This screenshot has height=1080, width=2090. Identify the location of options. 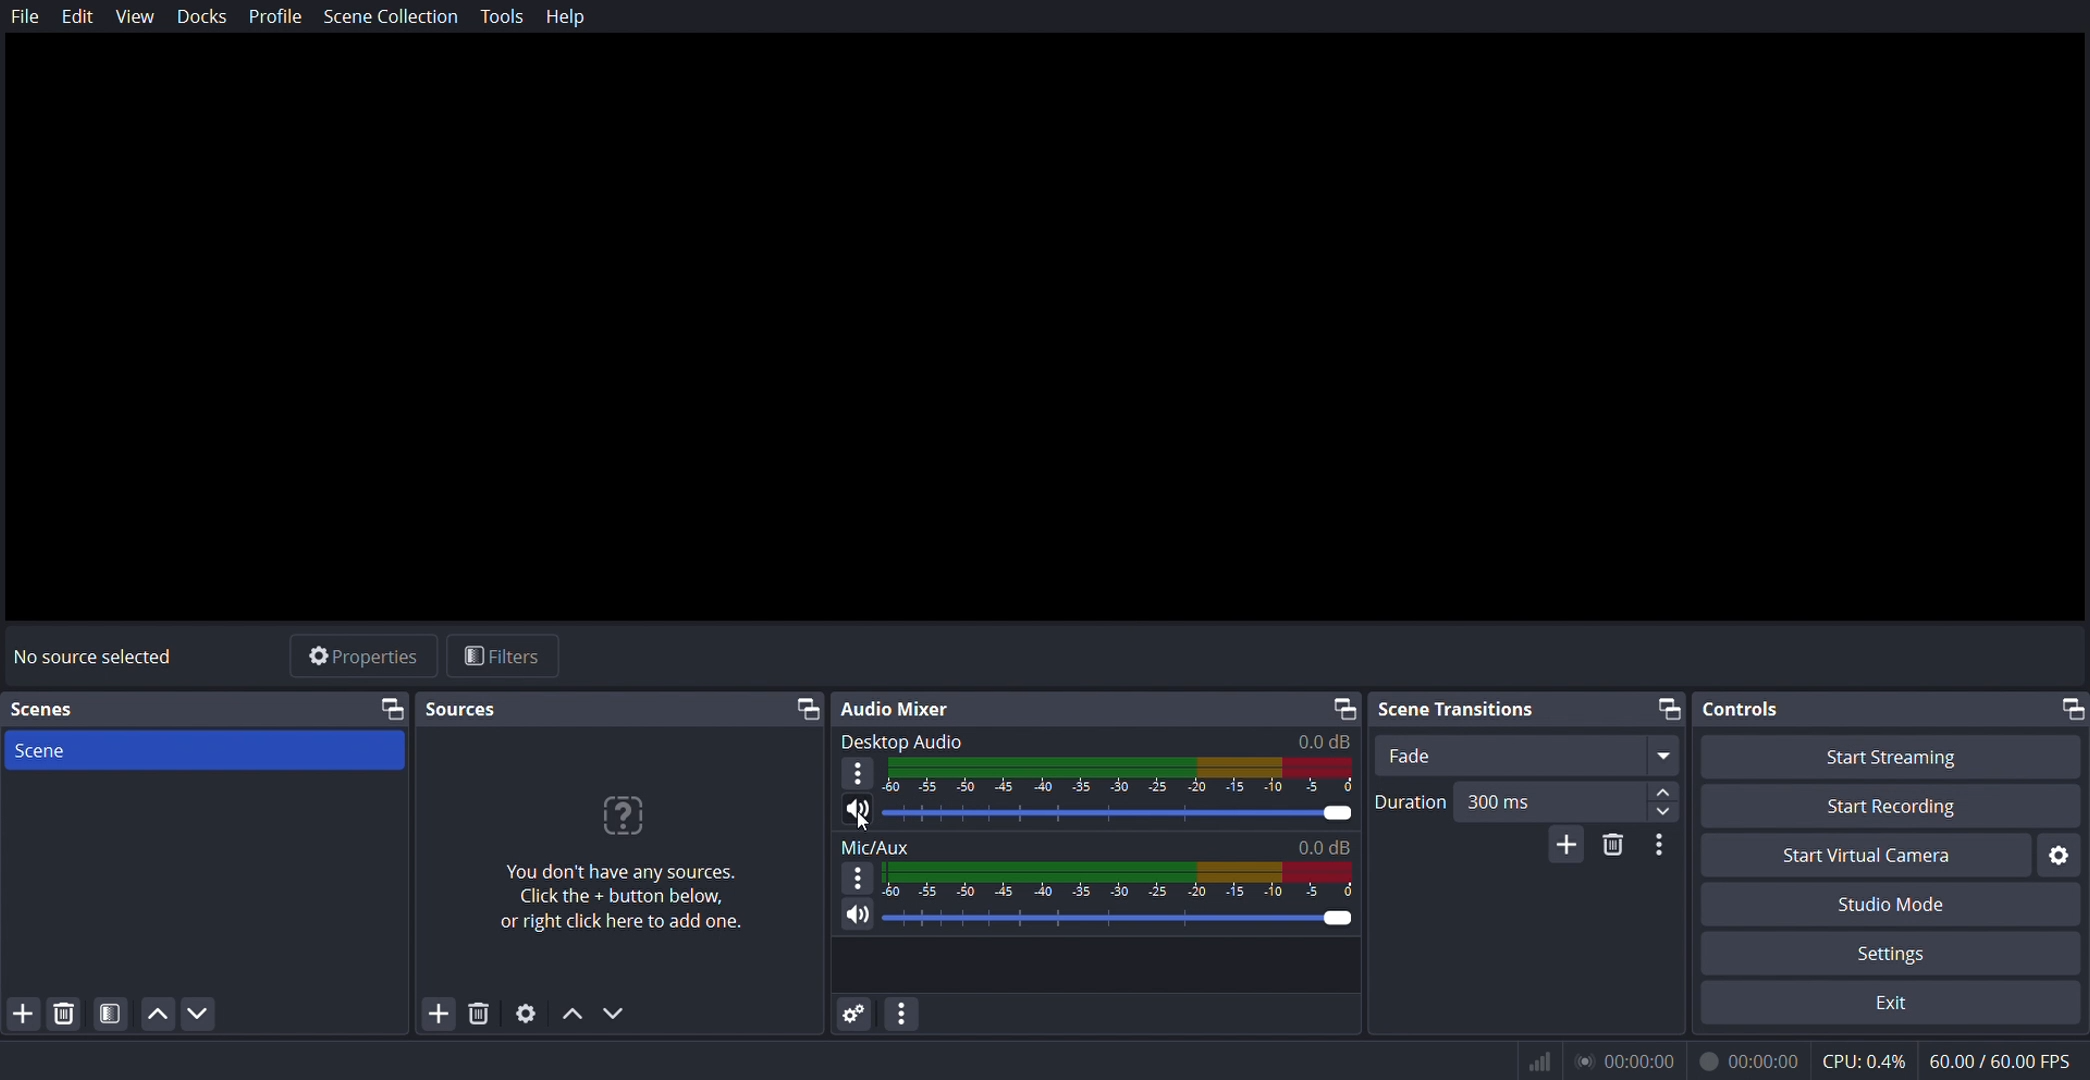
(857, 775).